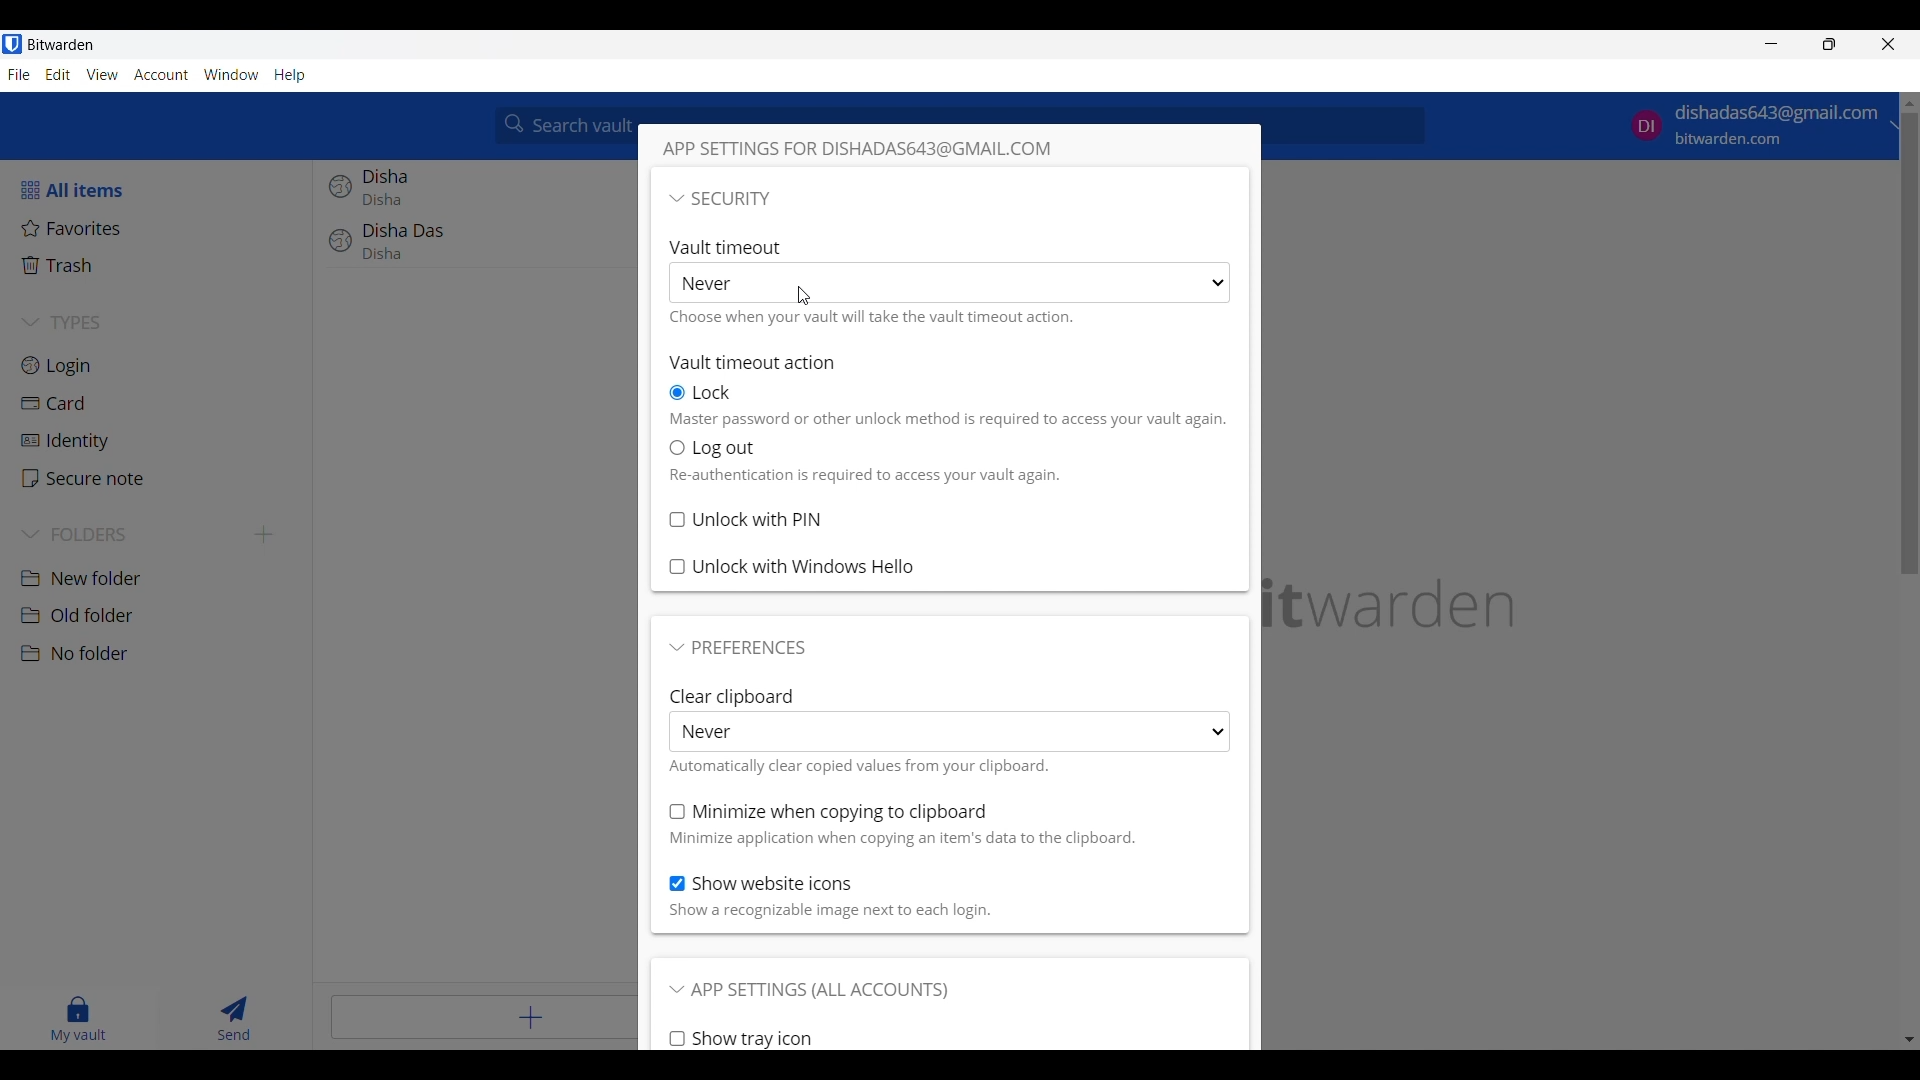  Describe the element at coordinates (159, 615) in the screenshot. I see `Old folder` at that location.